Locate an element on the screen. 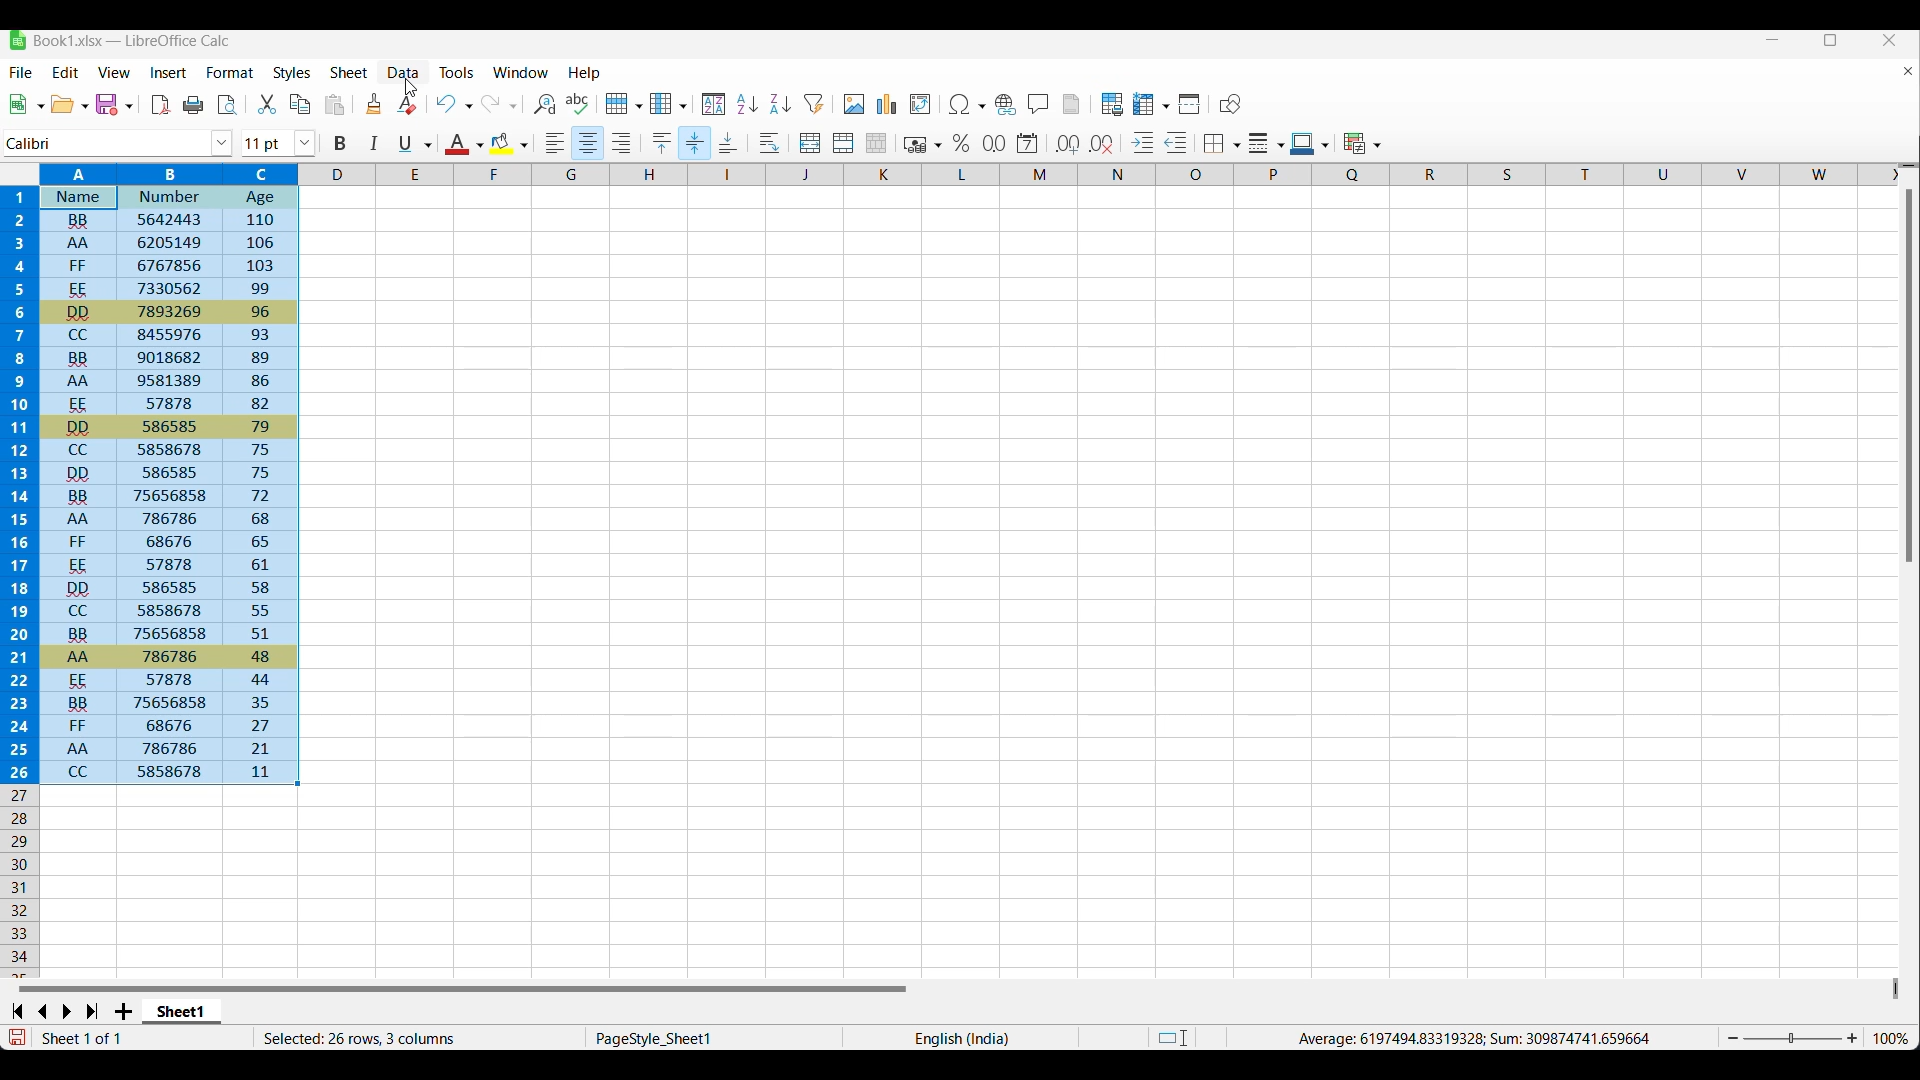 The image size is (1920, 1080). Underline options is located at coordinates (415, 144).